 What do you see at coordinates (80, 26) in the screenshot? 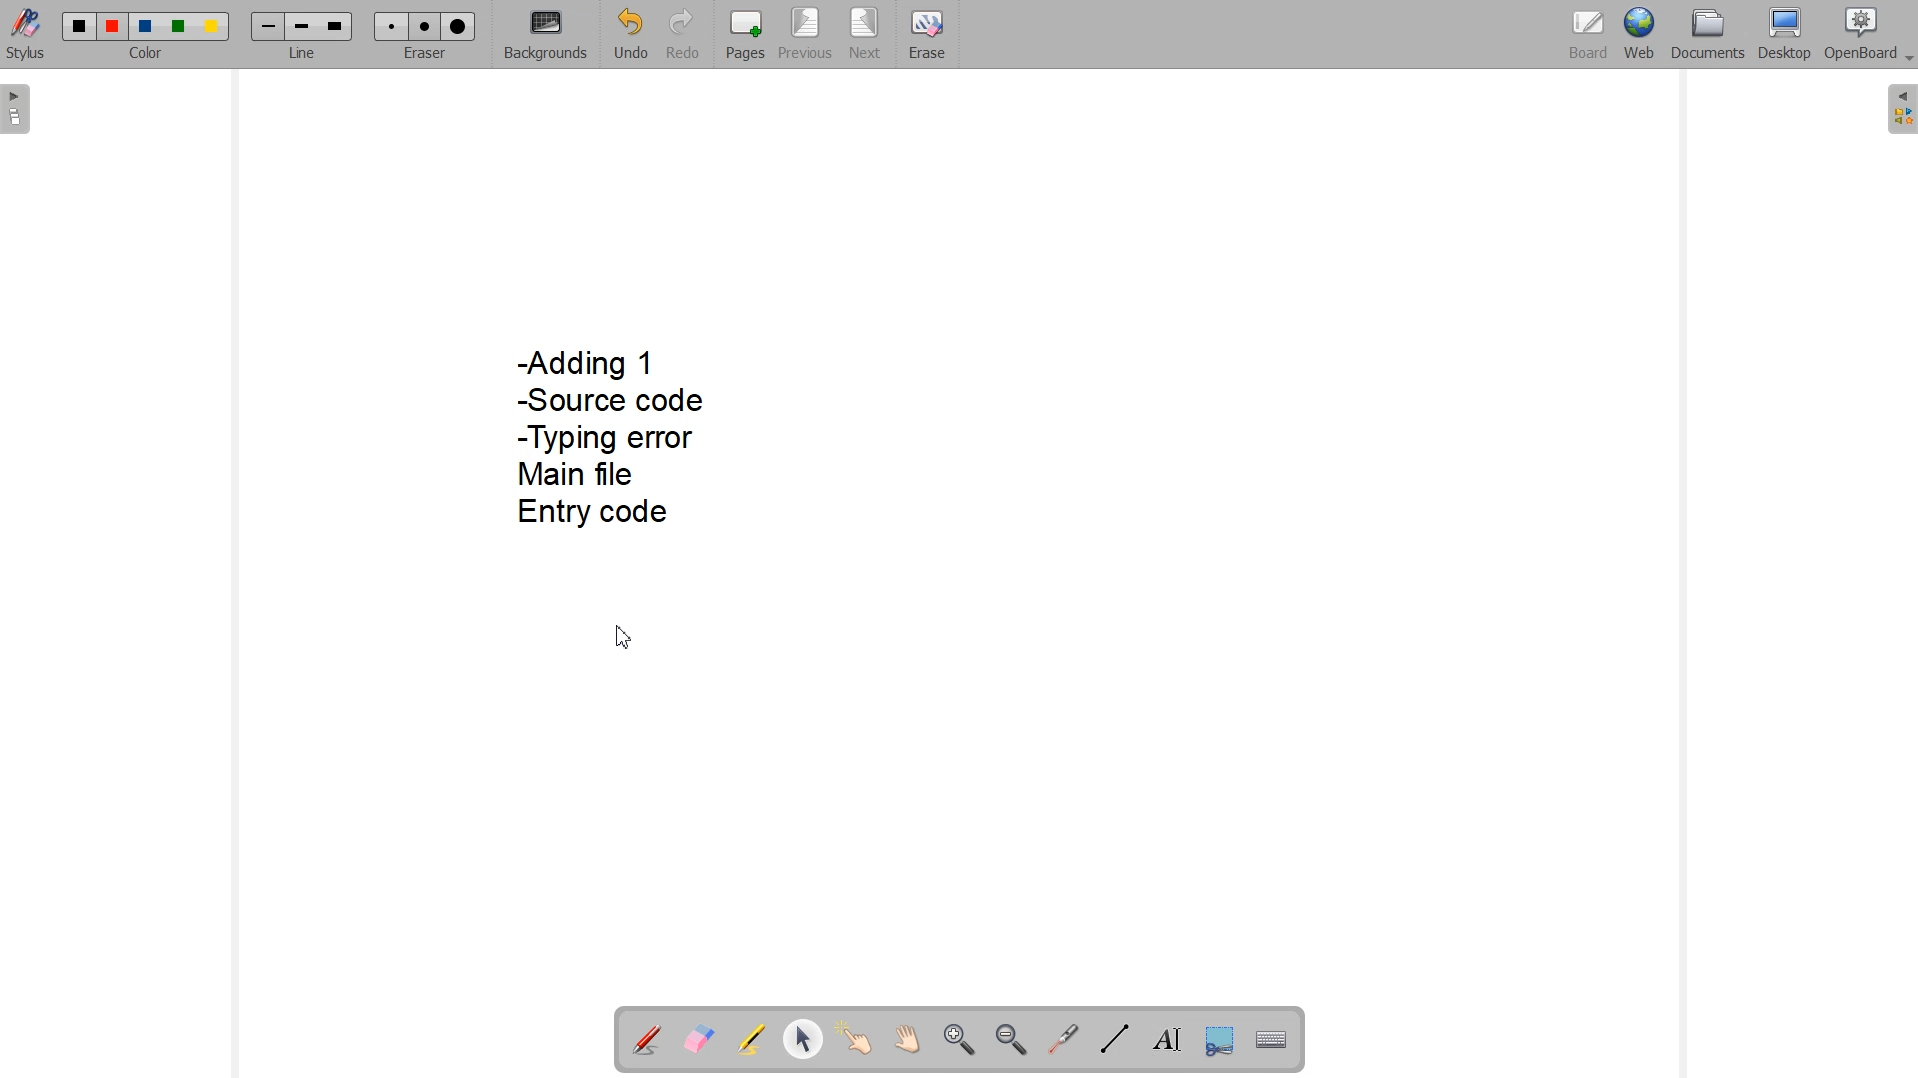
I see `Color 1` at bounding box center [80, 26].